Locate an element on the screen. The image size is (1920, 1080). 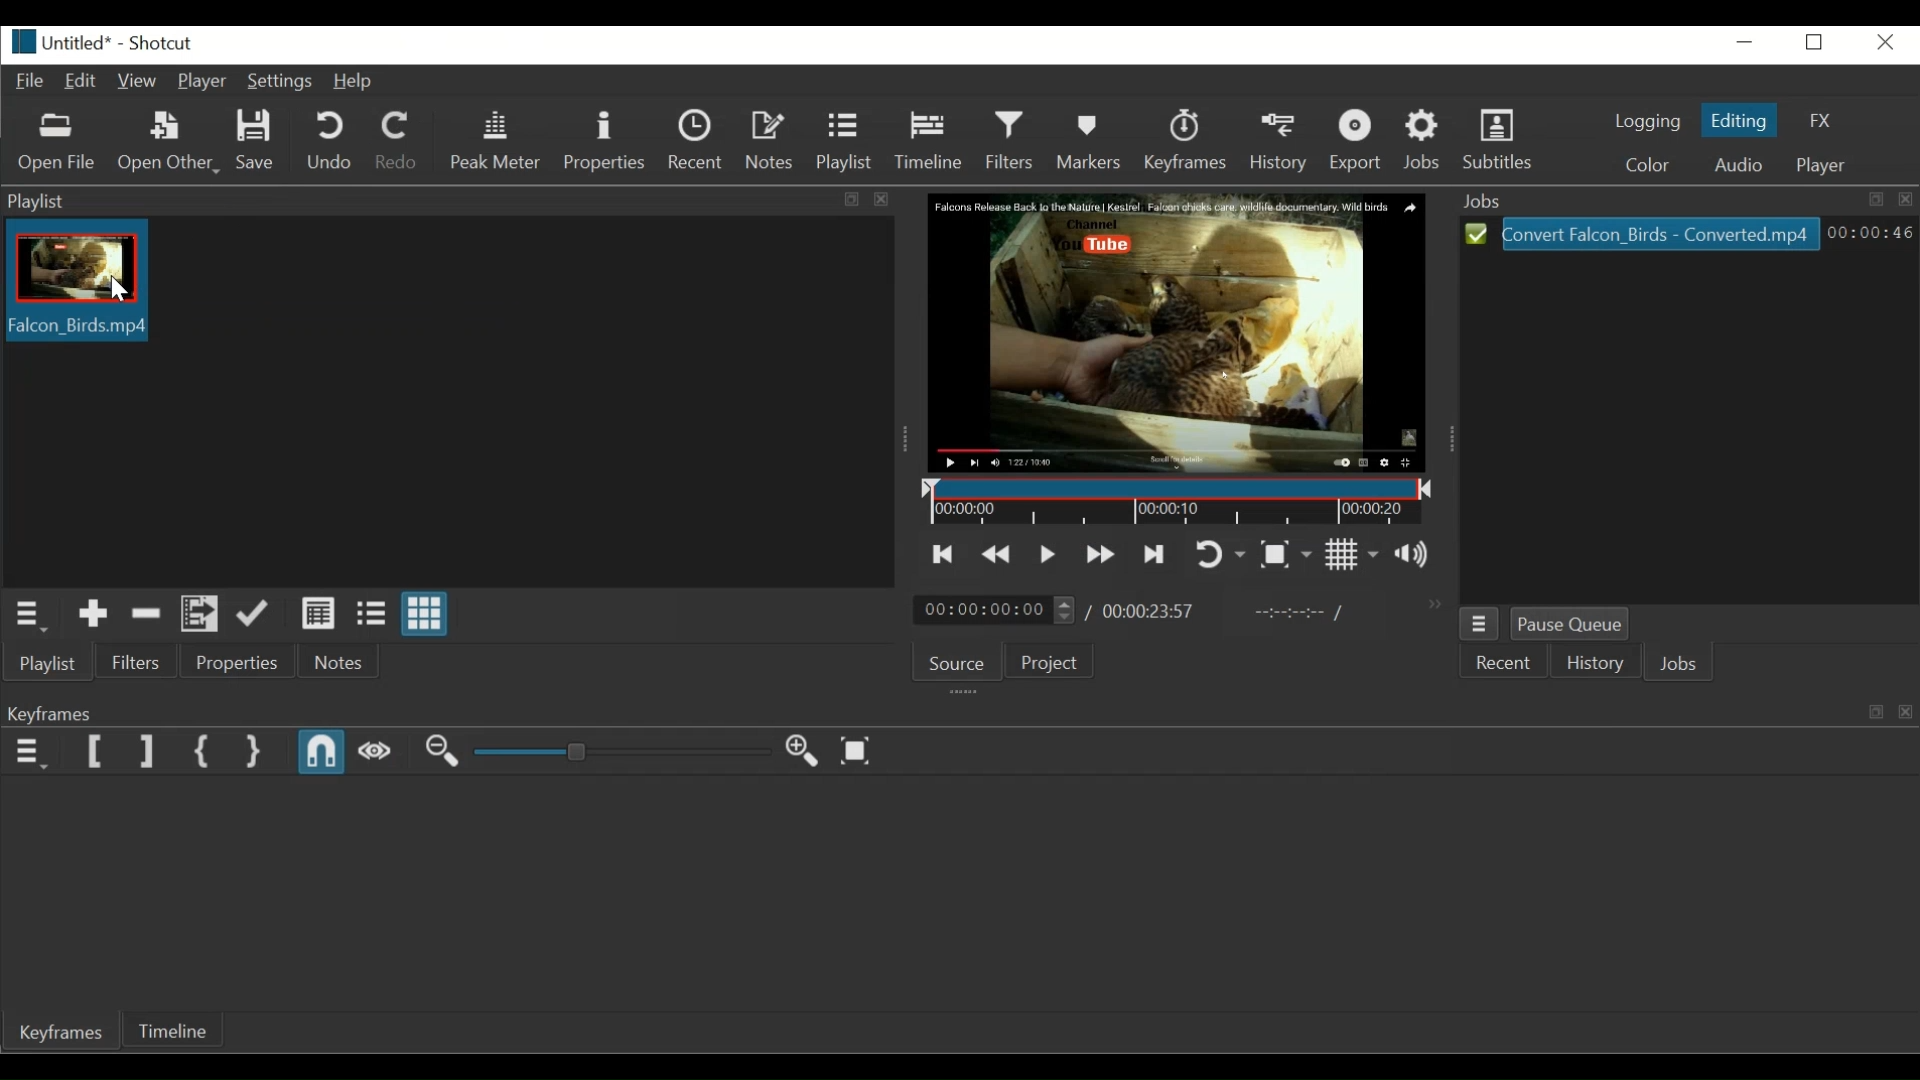
Playlist menu is located at coordinates (37, 615).